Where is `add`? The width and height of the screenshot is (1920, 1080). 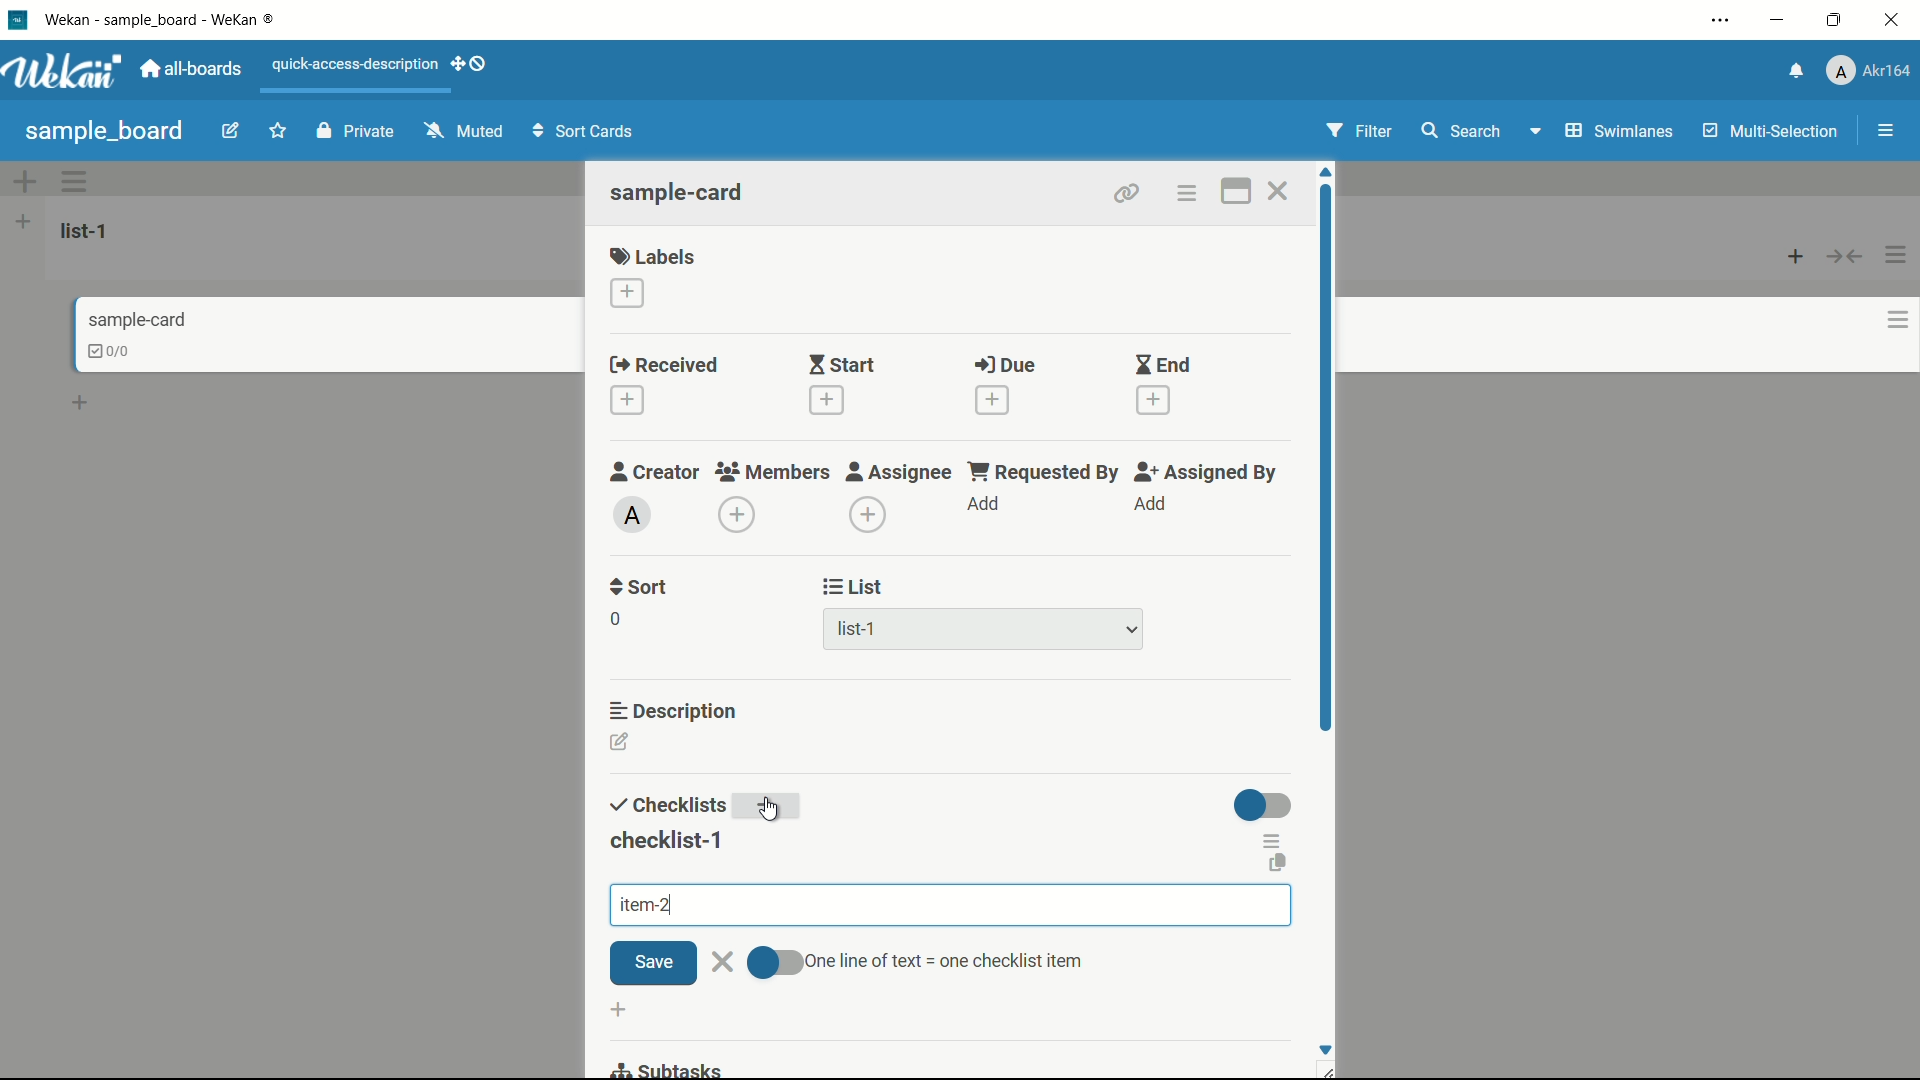
add is located at coordinates (771, 808).